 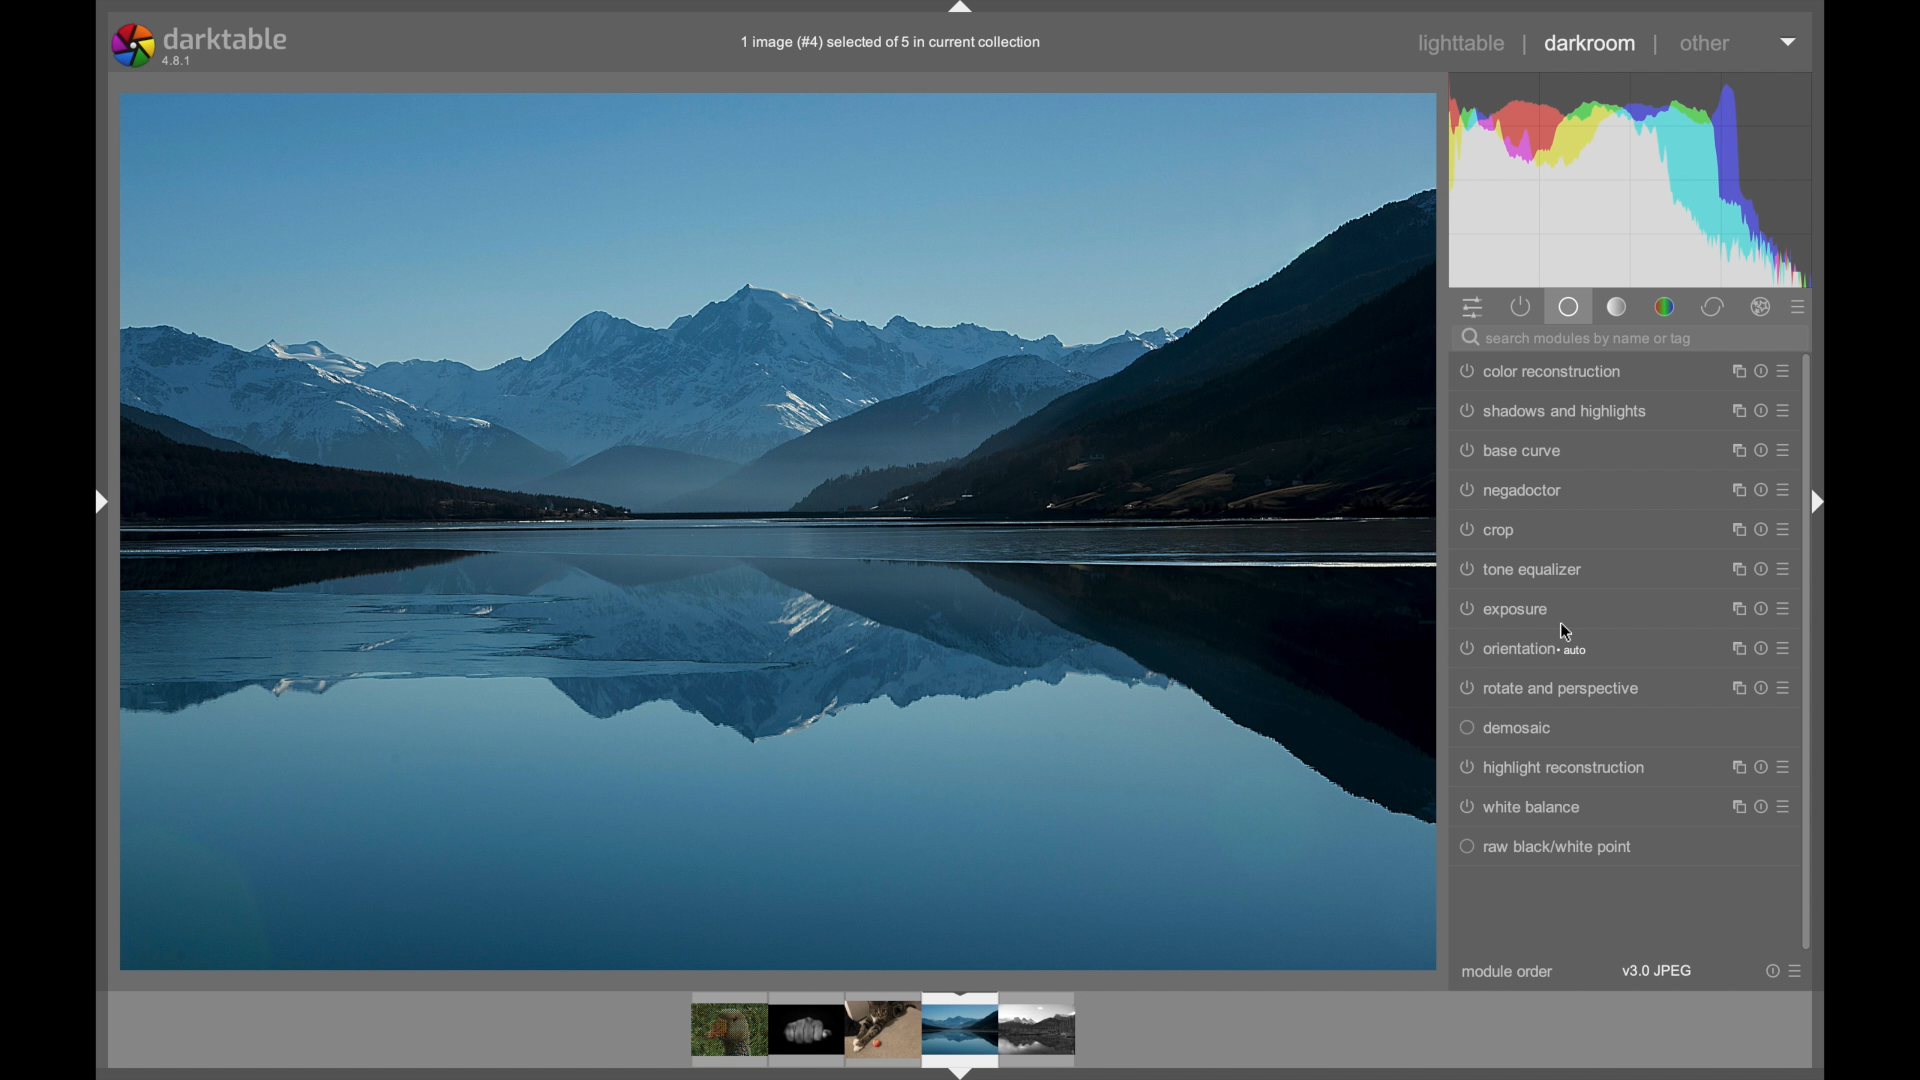 I want to click on correct, so click(x=1713, y=307).